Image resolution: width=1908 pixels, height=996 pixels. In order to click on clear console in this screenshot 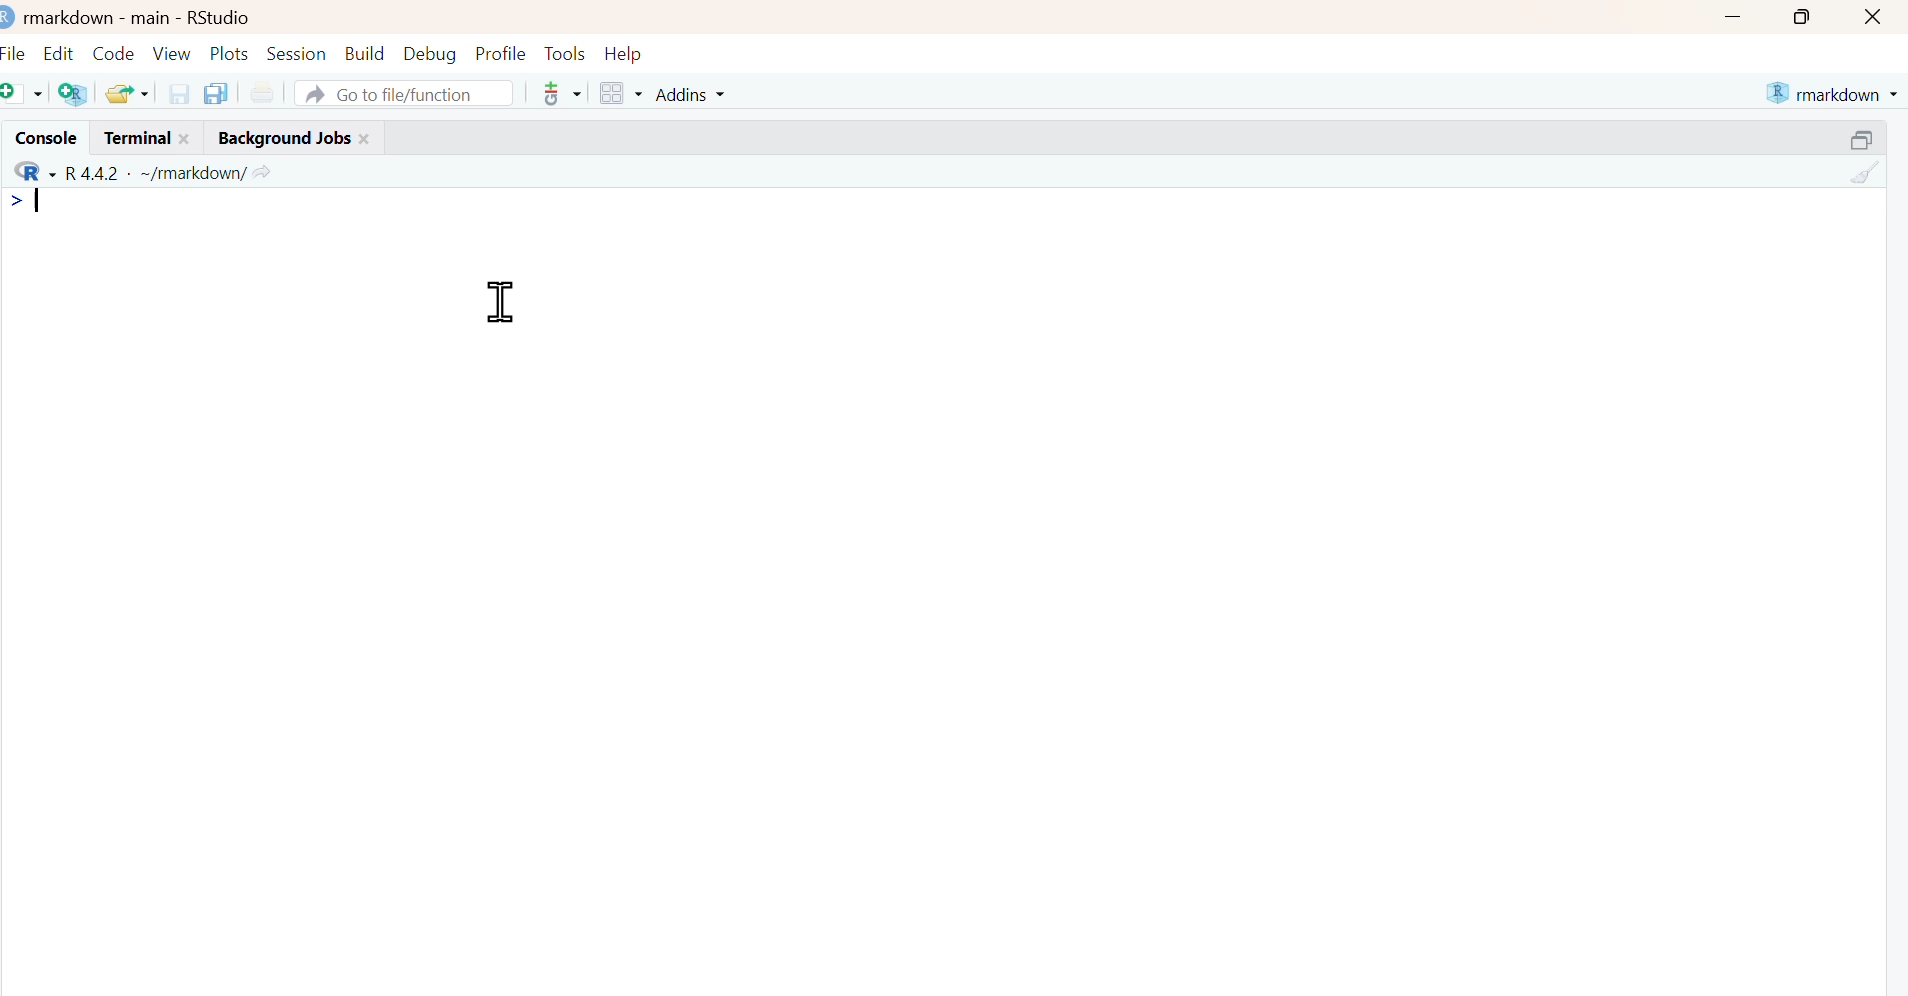, I will do `click(1866, 173)`.